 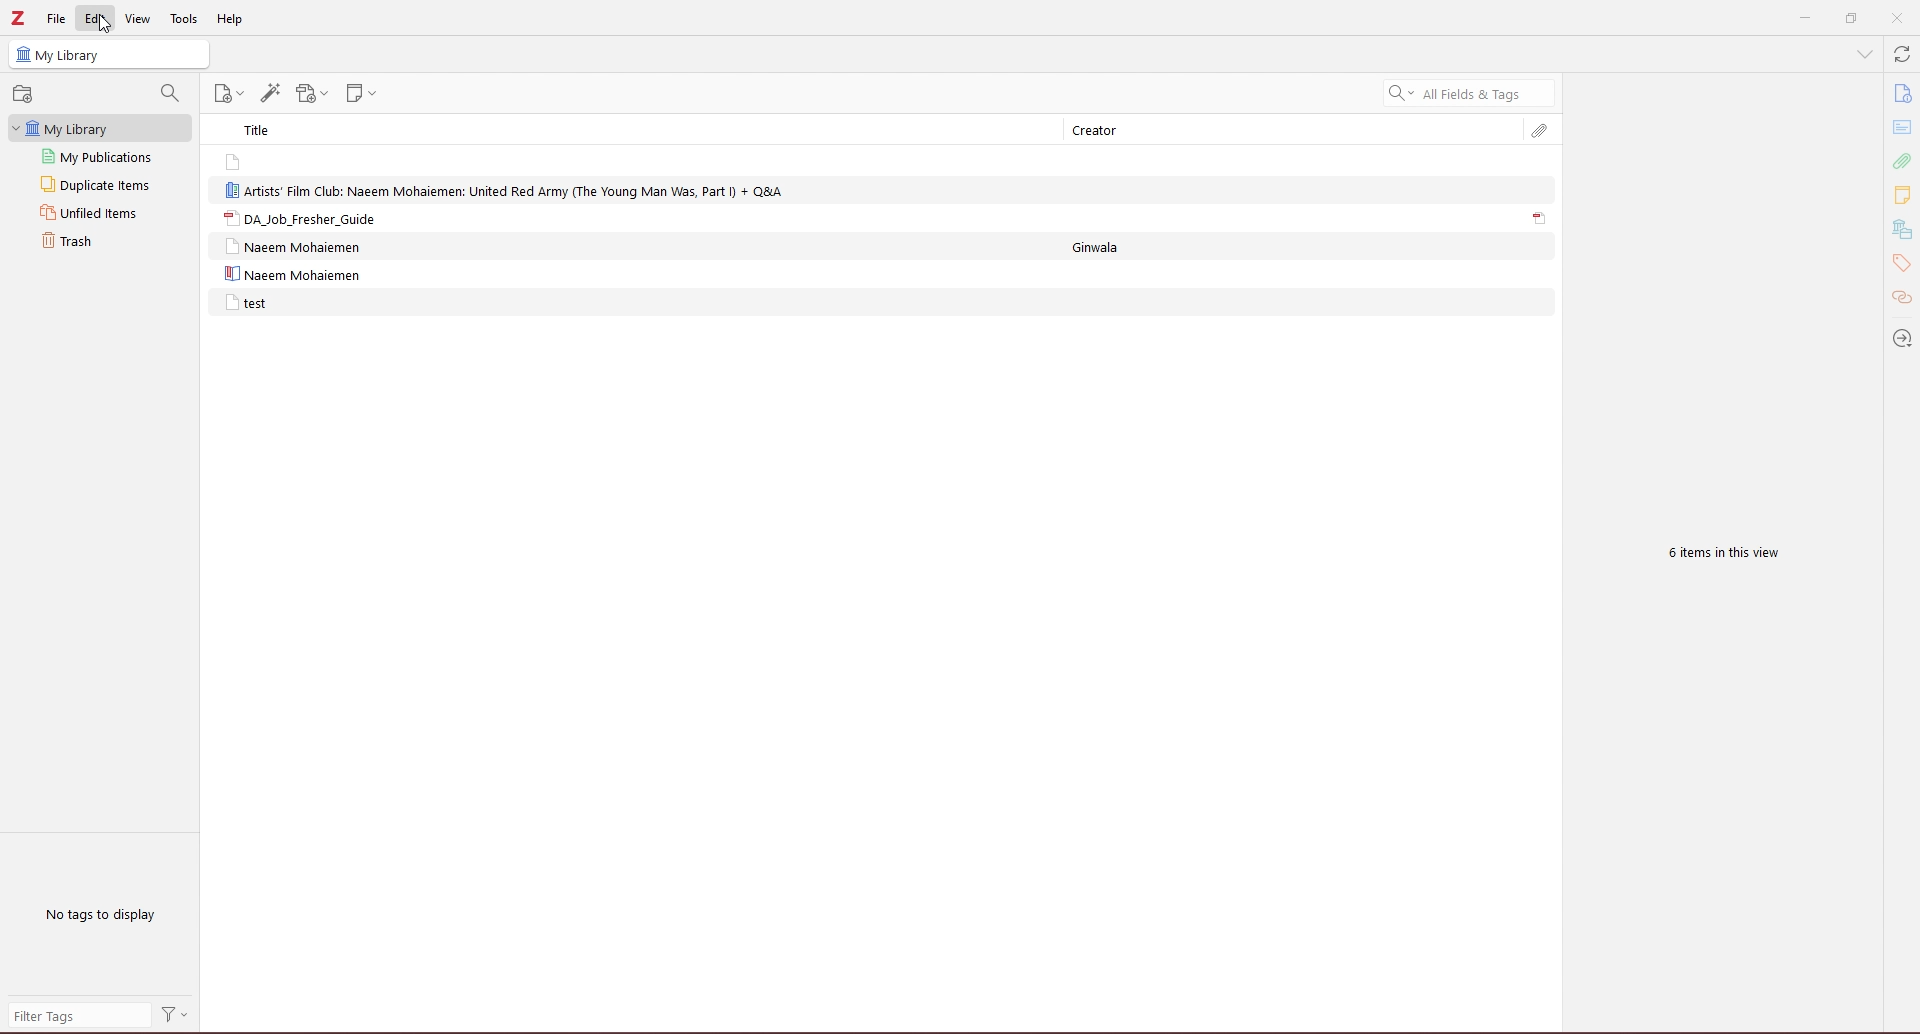 What do you see at coordinates (95, 241) in the screenshot?
I see `trash` at bounding box center [95, 241].